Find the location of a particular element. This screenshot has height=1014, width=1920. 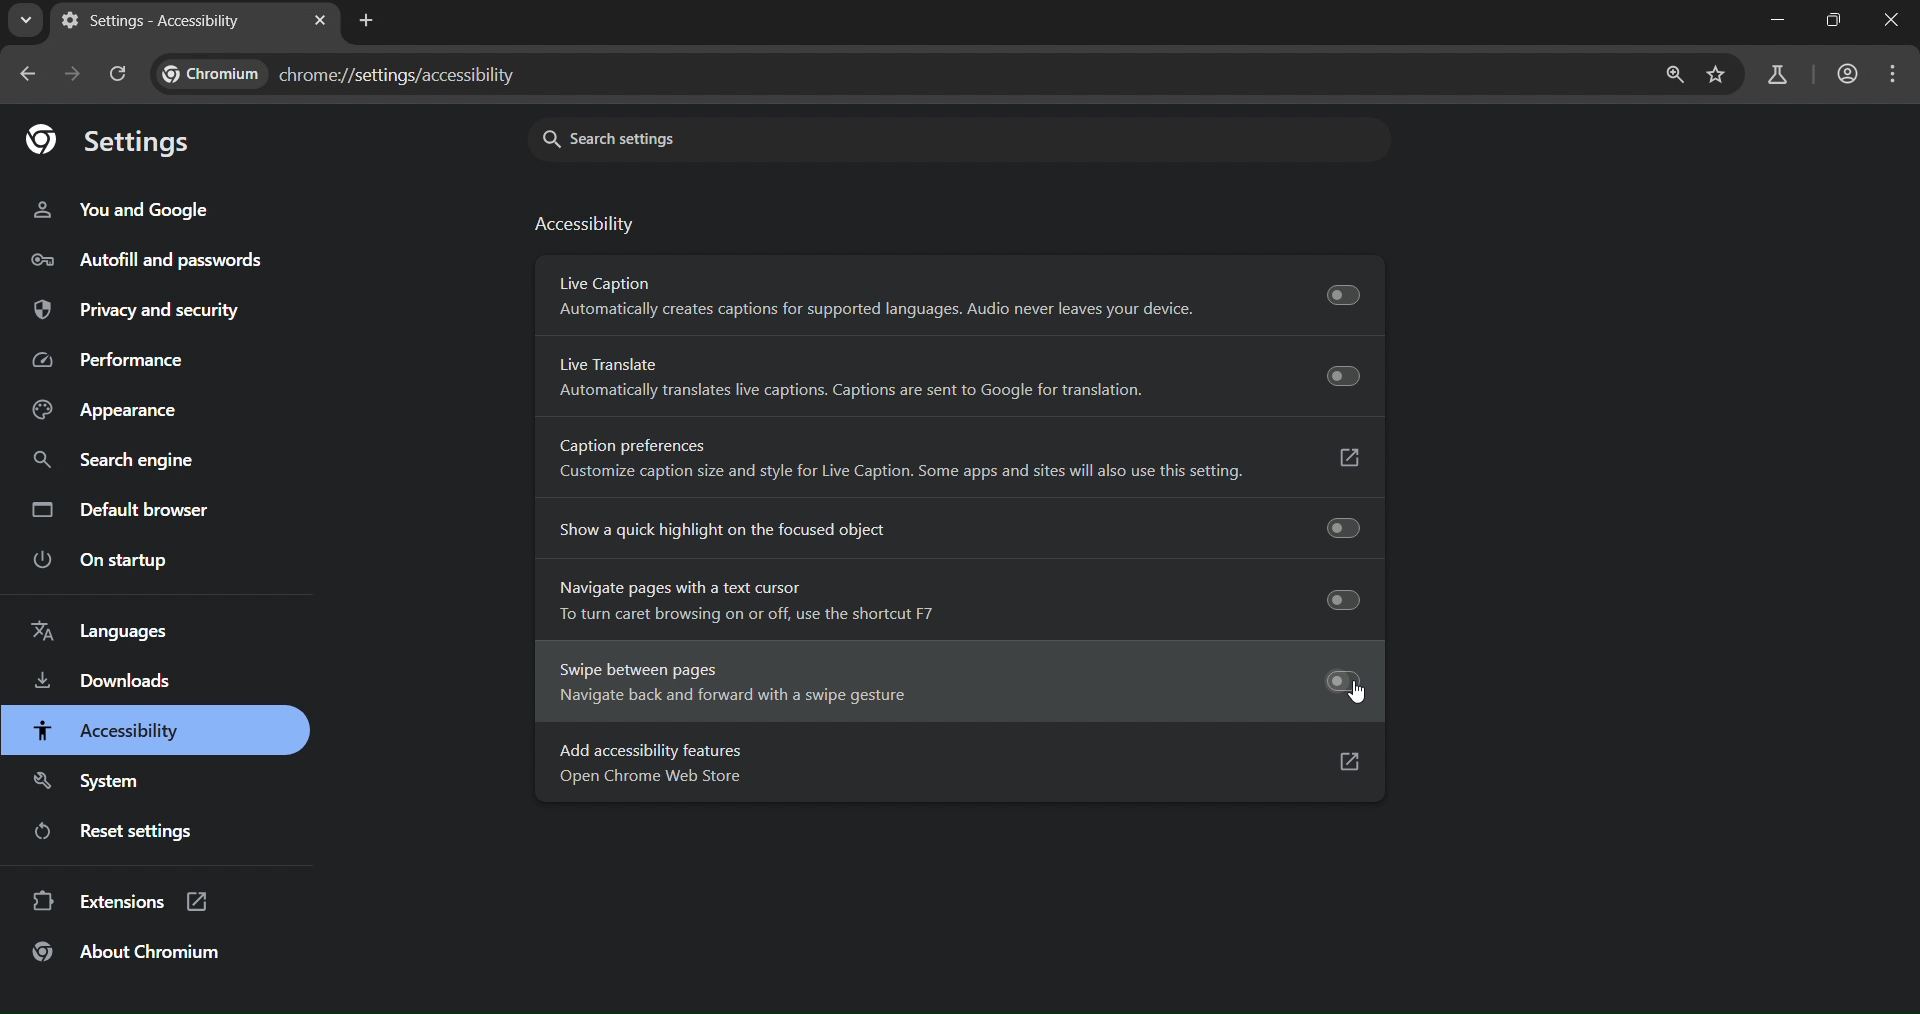

minimize is located at coordinates (1773, 26).